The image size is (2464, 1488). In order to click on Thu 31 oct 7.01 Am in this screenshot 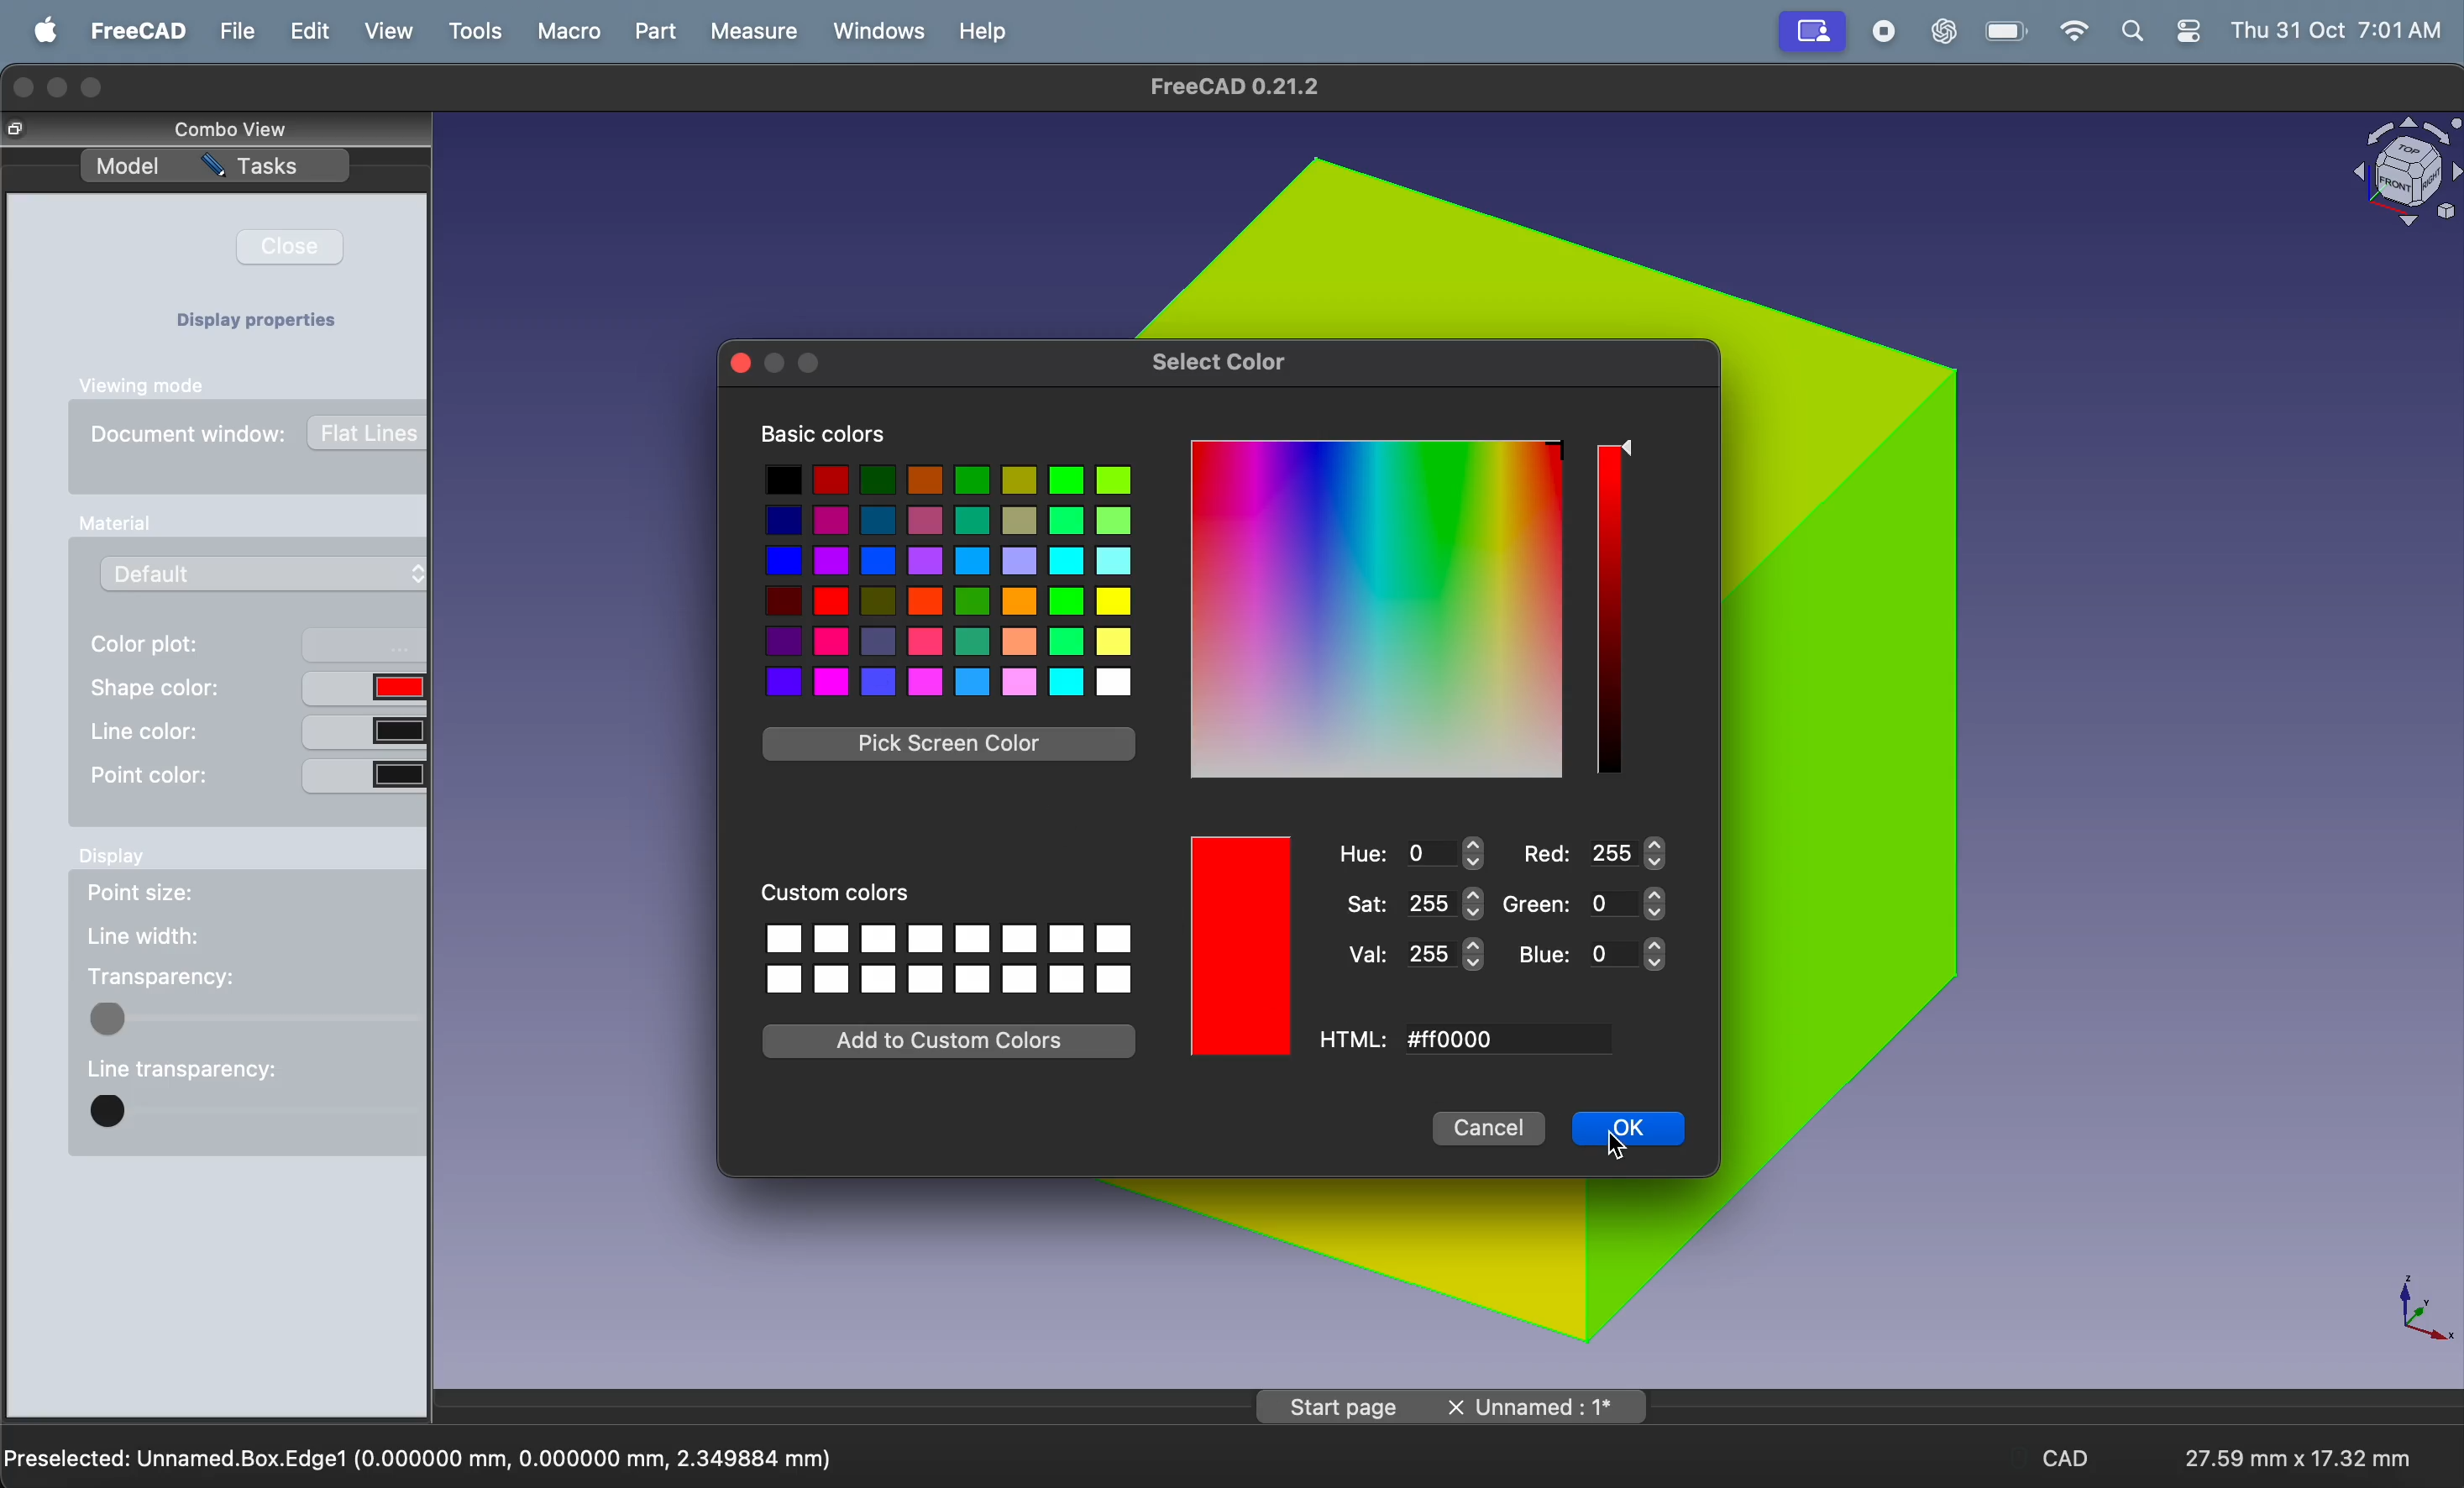, I will do `click(2340, 31)`.